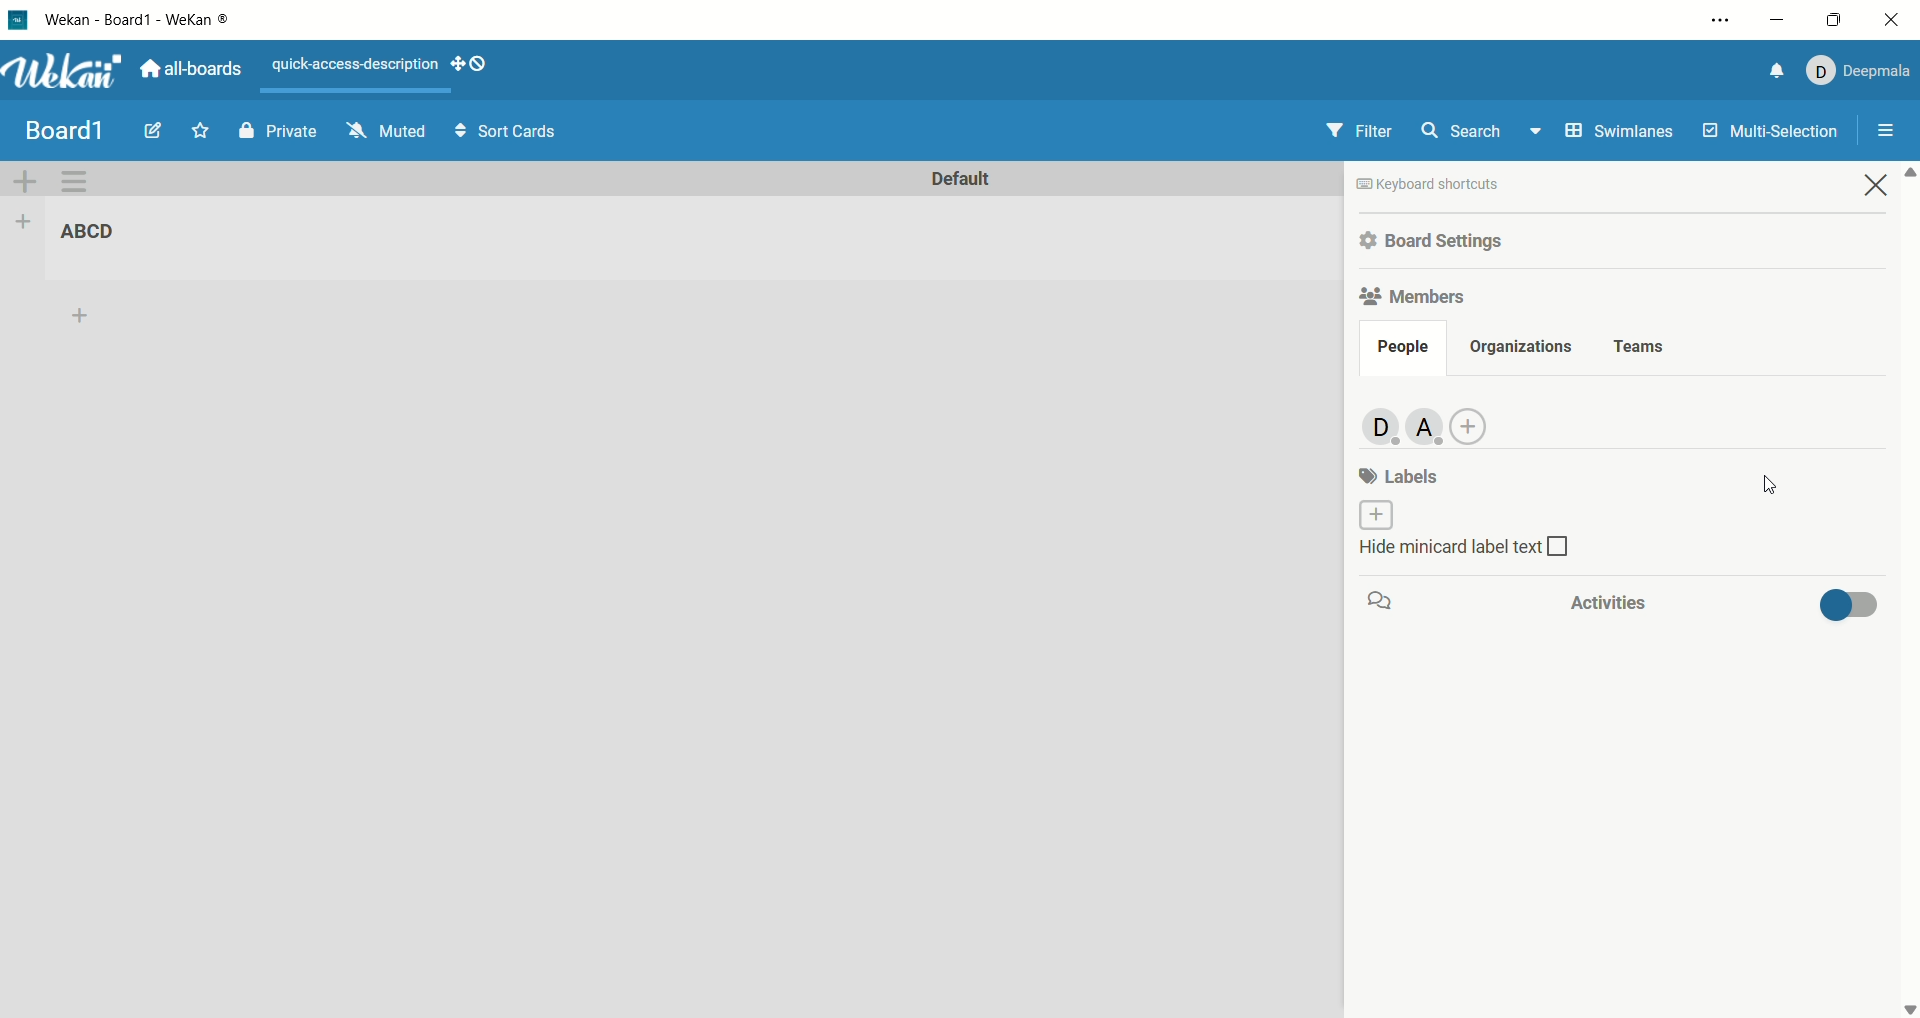  Describe the element at coordinates (1358, 129) in the screenshot. I see `filter` at that location.